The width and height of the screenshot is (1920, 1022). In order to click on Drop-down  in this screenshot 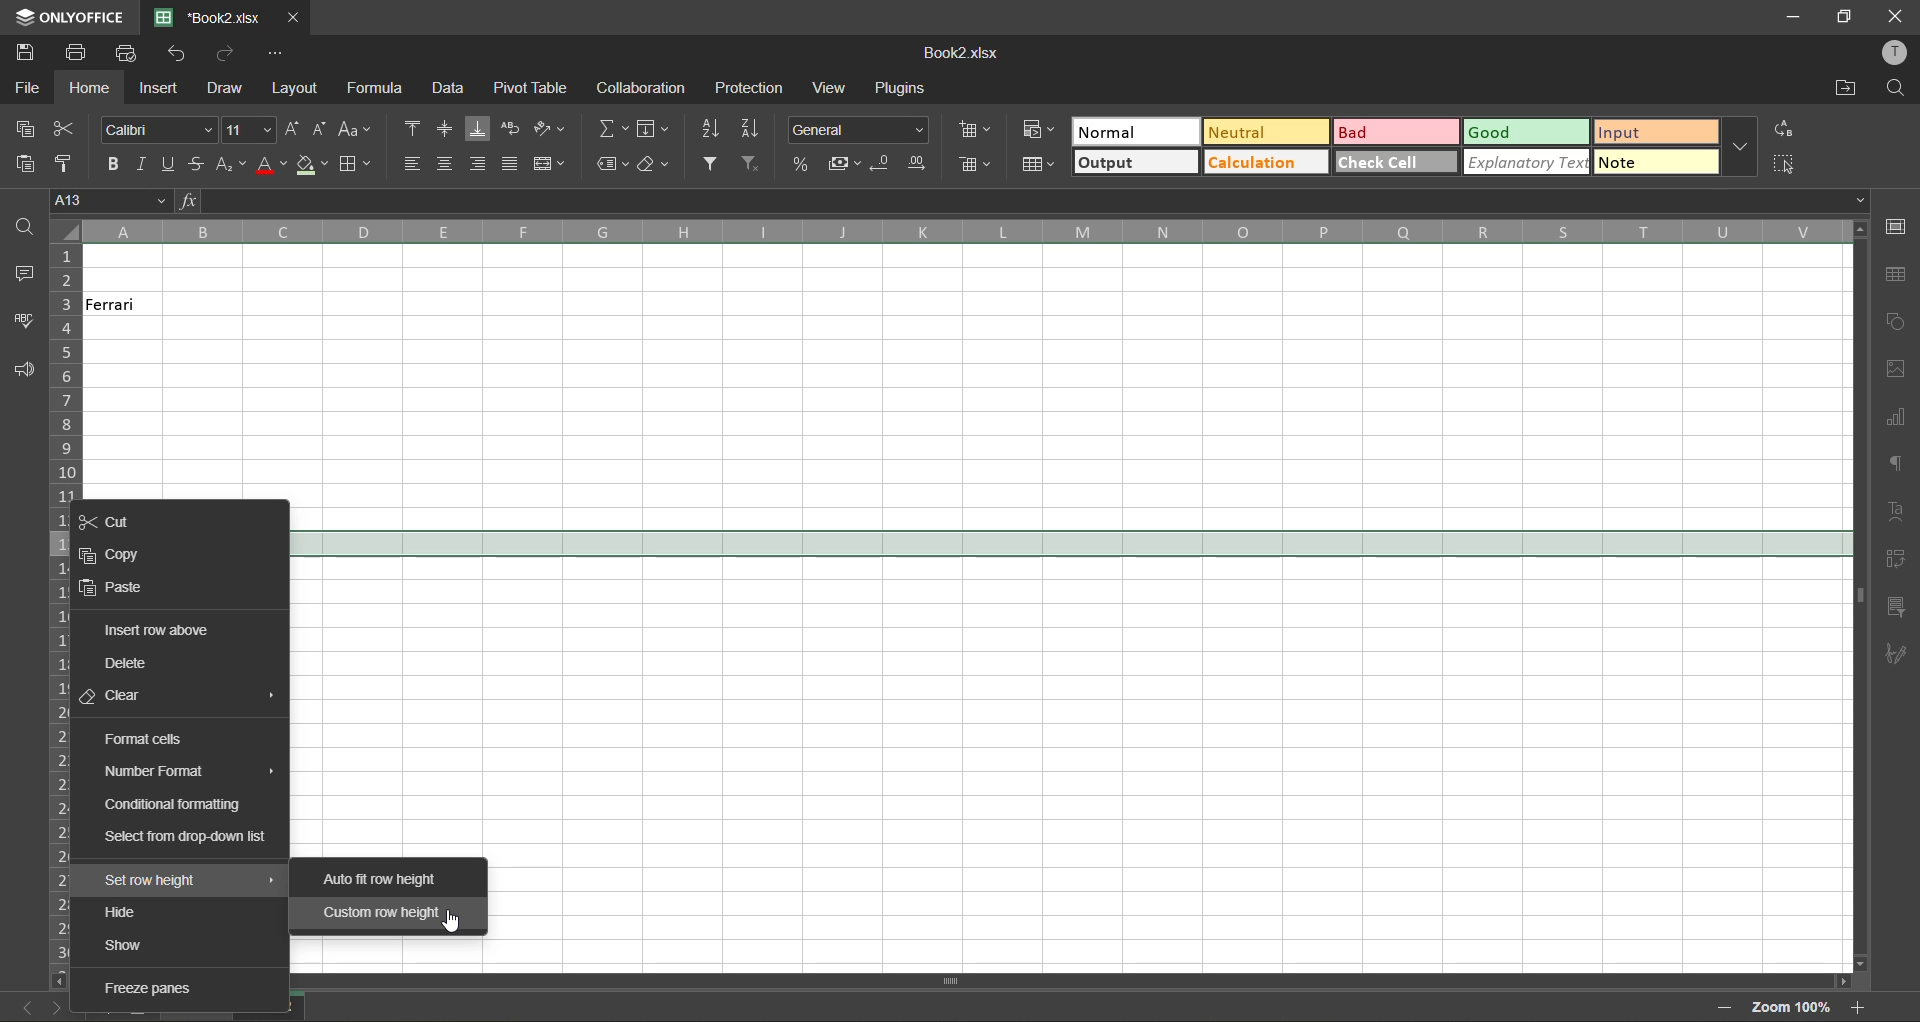, I will do `click(1863, 199)`.